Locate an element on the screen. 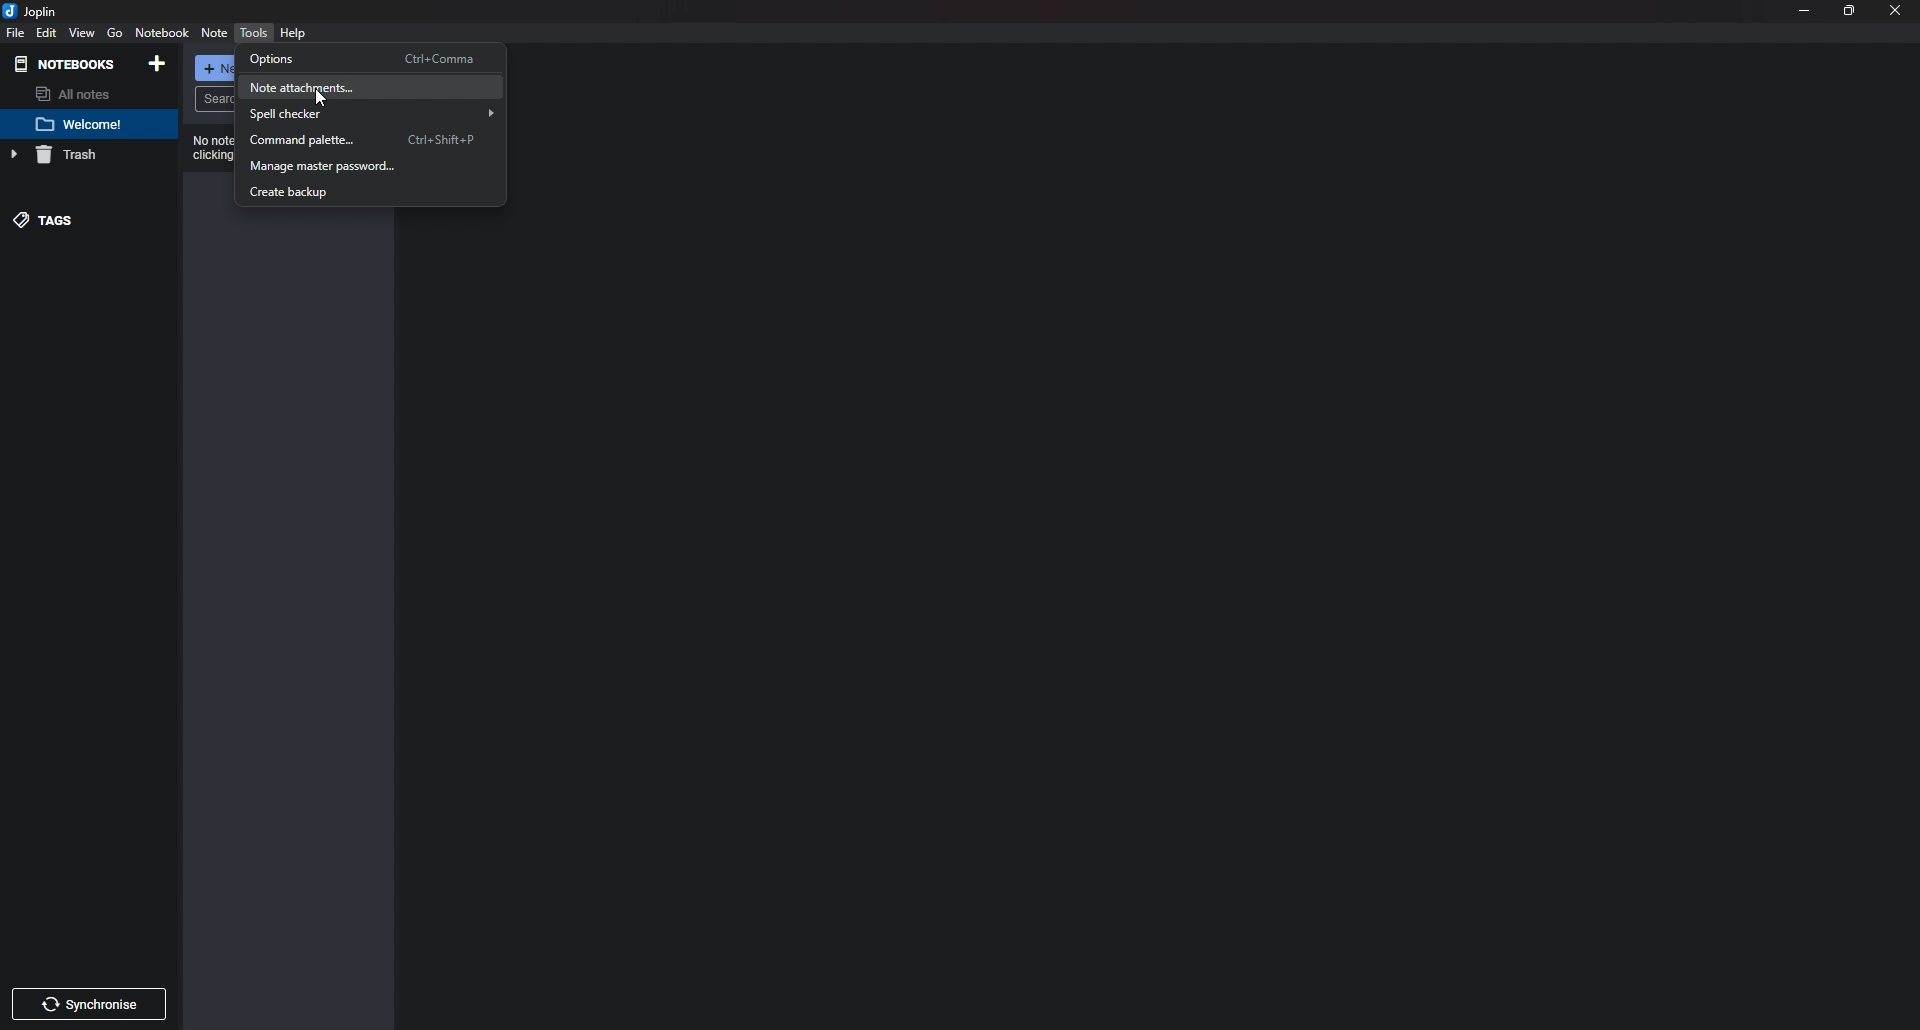 The image size is (1920, 1030). Create backup is located at coordinates (363, 194).